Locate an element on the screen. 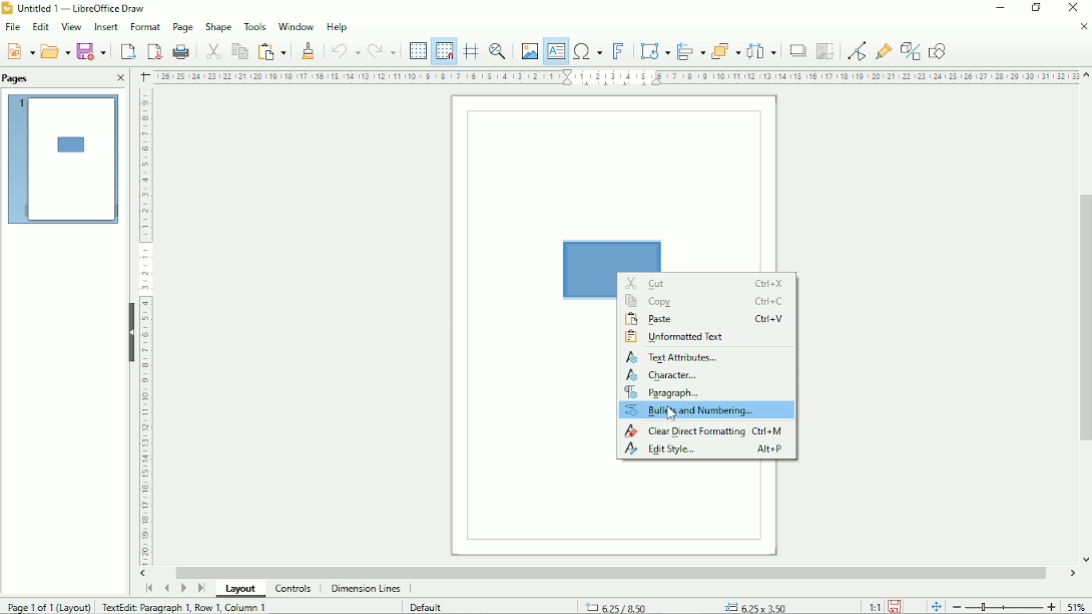 Image resolution: width=1092 pixels, height=614 pixels. Show glue point functions is located at coordinates (885, 48).